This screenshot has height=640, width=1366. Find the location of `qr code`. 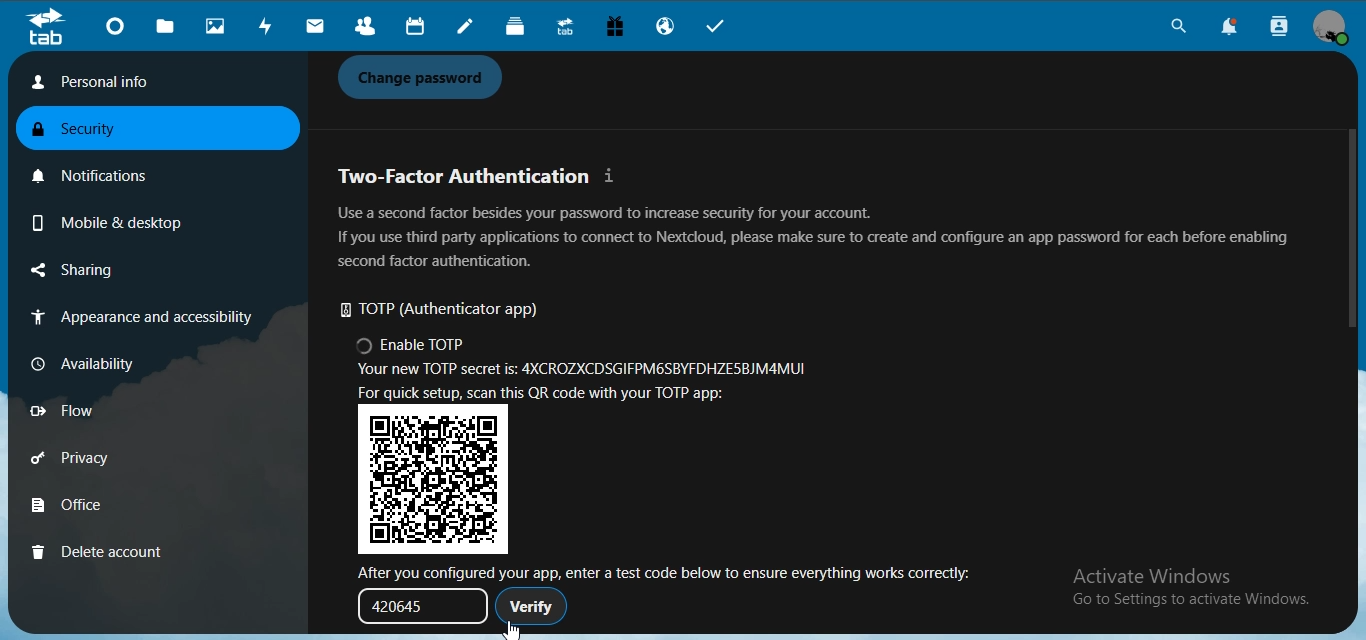

qr code is located at coordinates (436, 479).